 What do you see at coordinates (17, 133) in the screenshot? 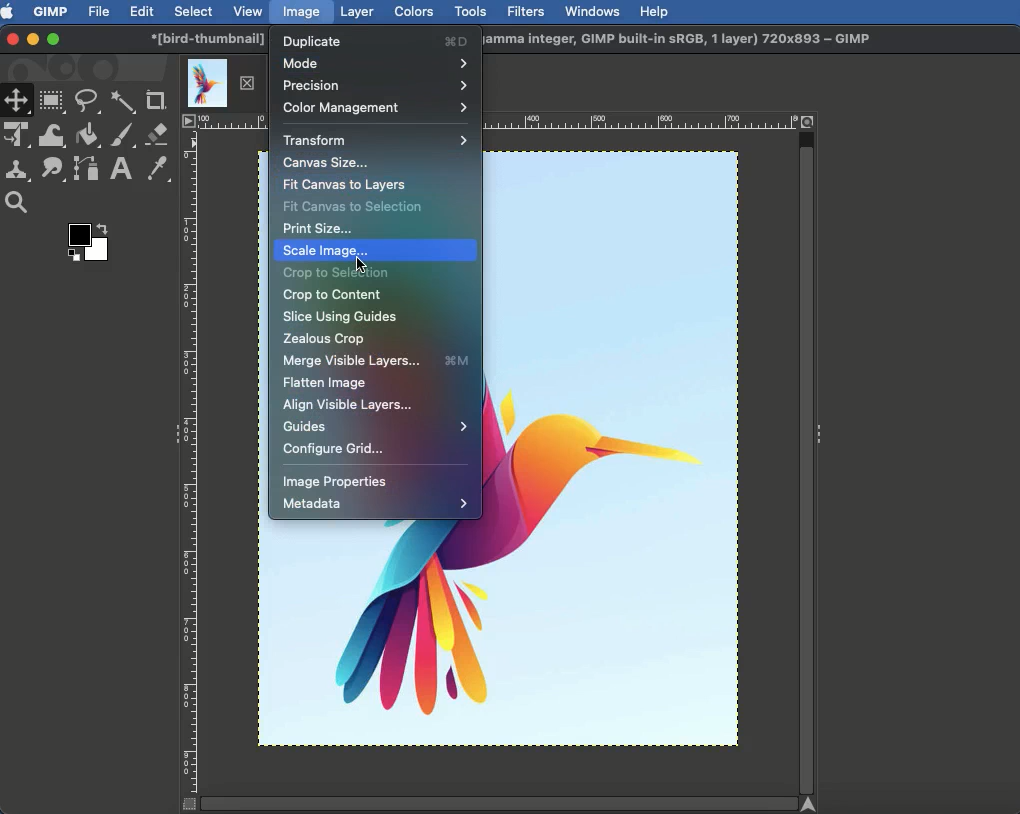
I see `Unified transform tool` at bounding box center [17, 133].